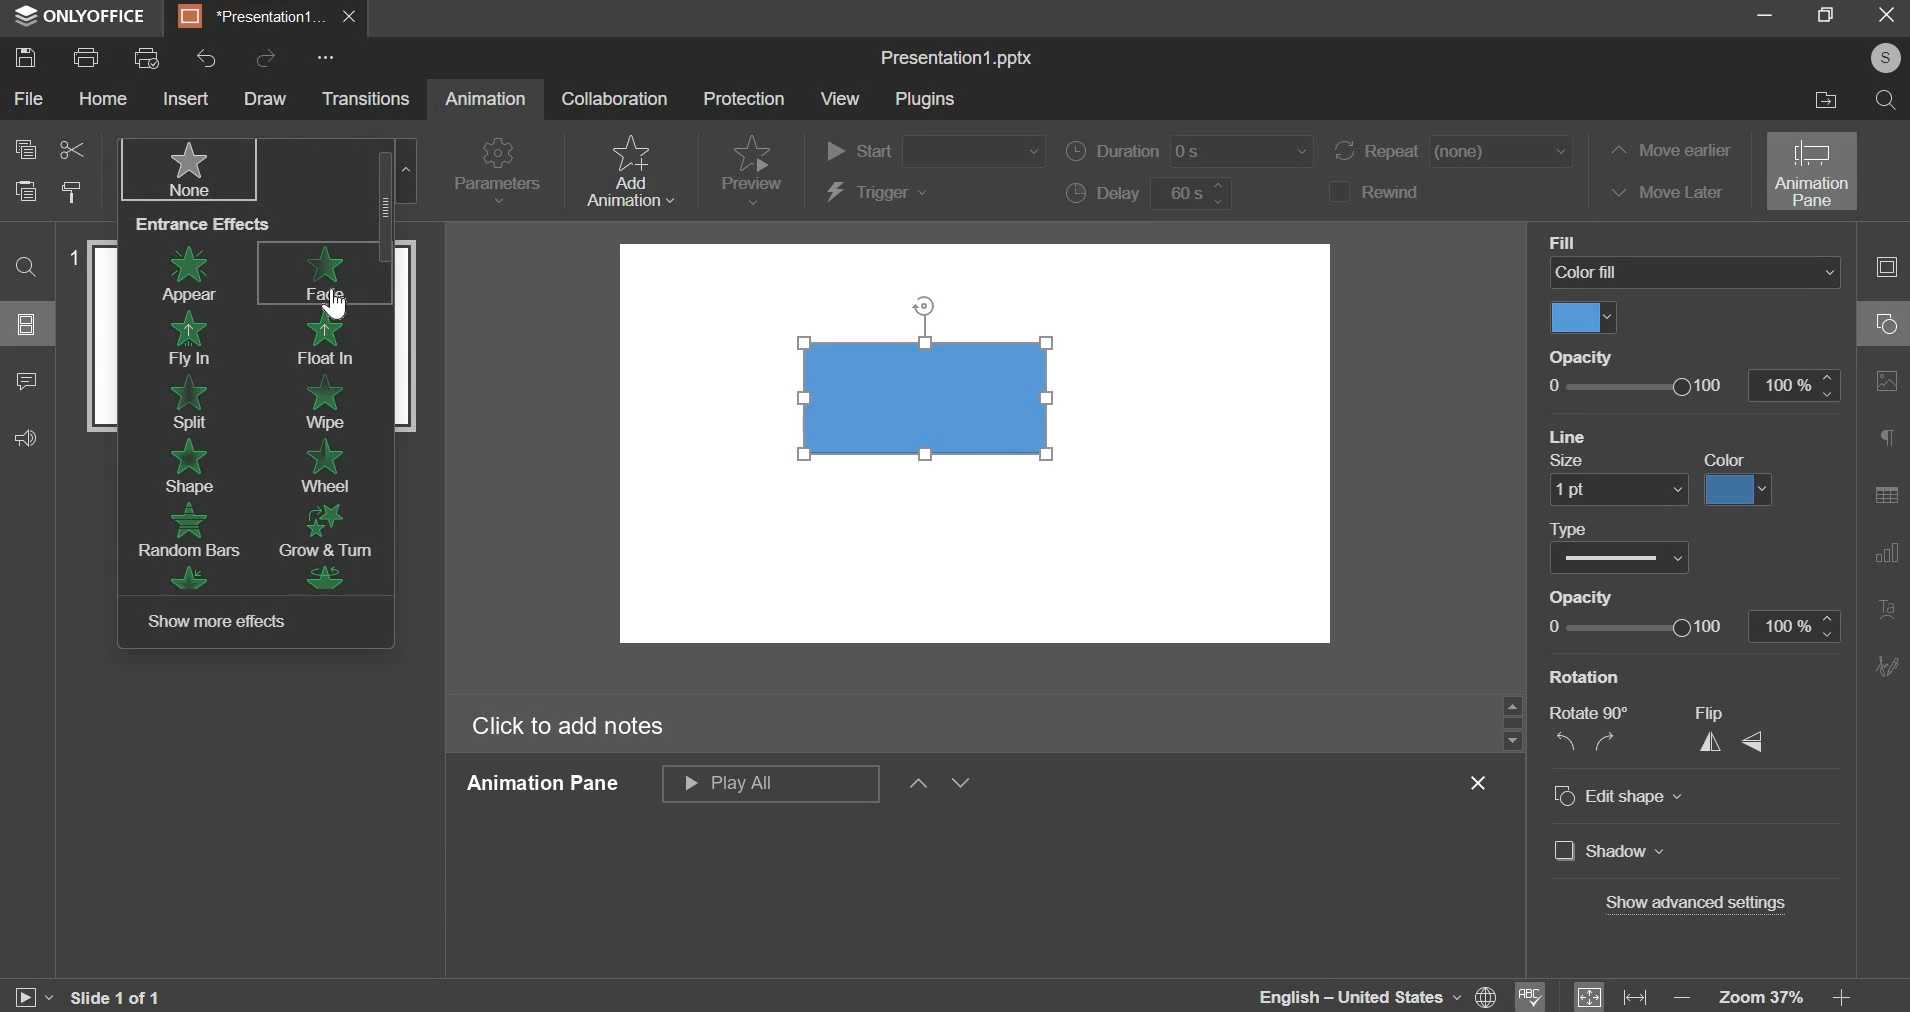 This screenshot has height=1012, width=1910. Describe the element at coordinates (265, 59) in the screenshot. I see `redo` at that location.